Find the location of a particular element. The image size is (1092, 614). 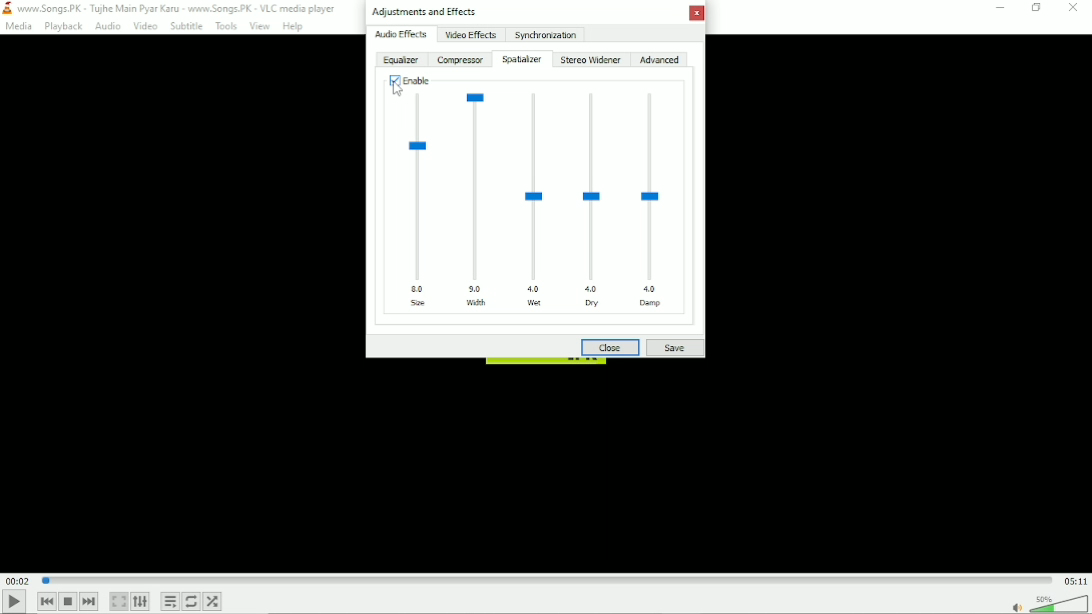

www.Songs.PK - Tujhe Main Pyar Karu - www.Songs.PK - VLC media player is located at coordinates (171, 8).